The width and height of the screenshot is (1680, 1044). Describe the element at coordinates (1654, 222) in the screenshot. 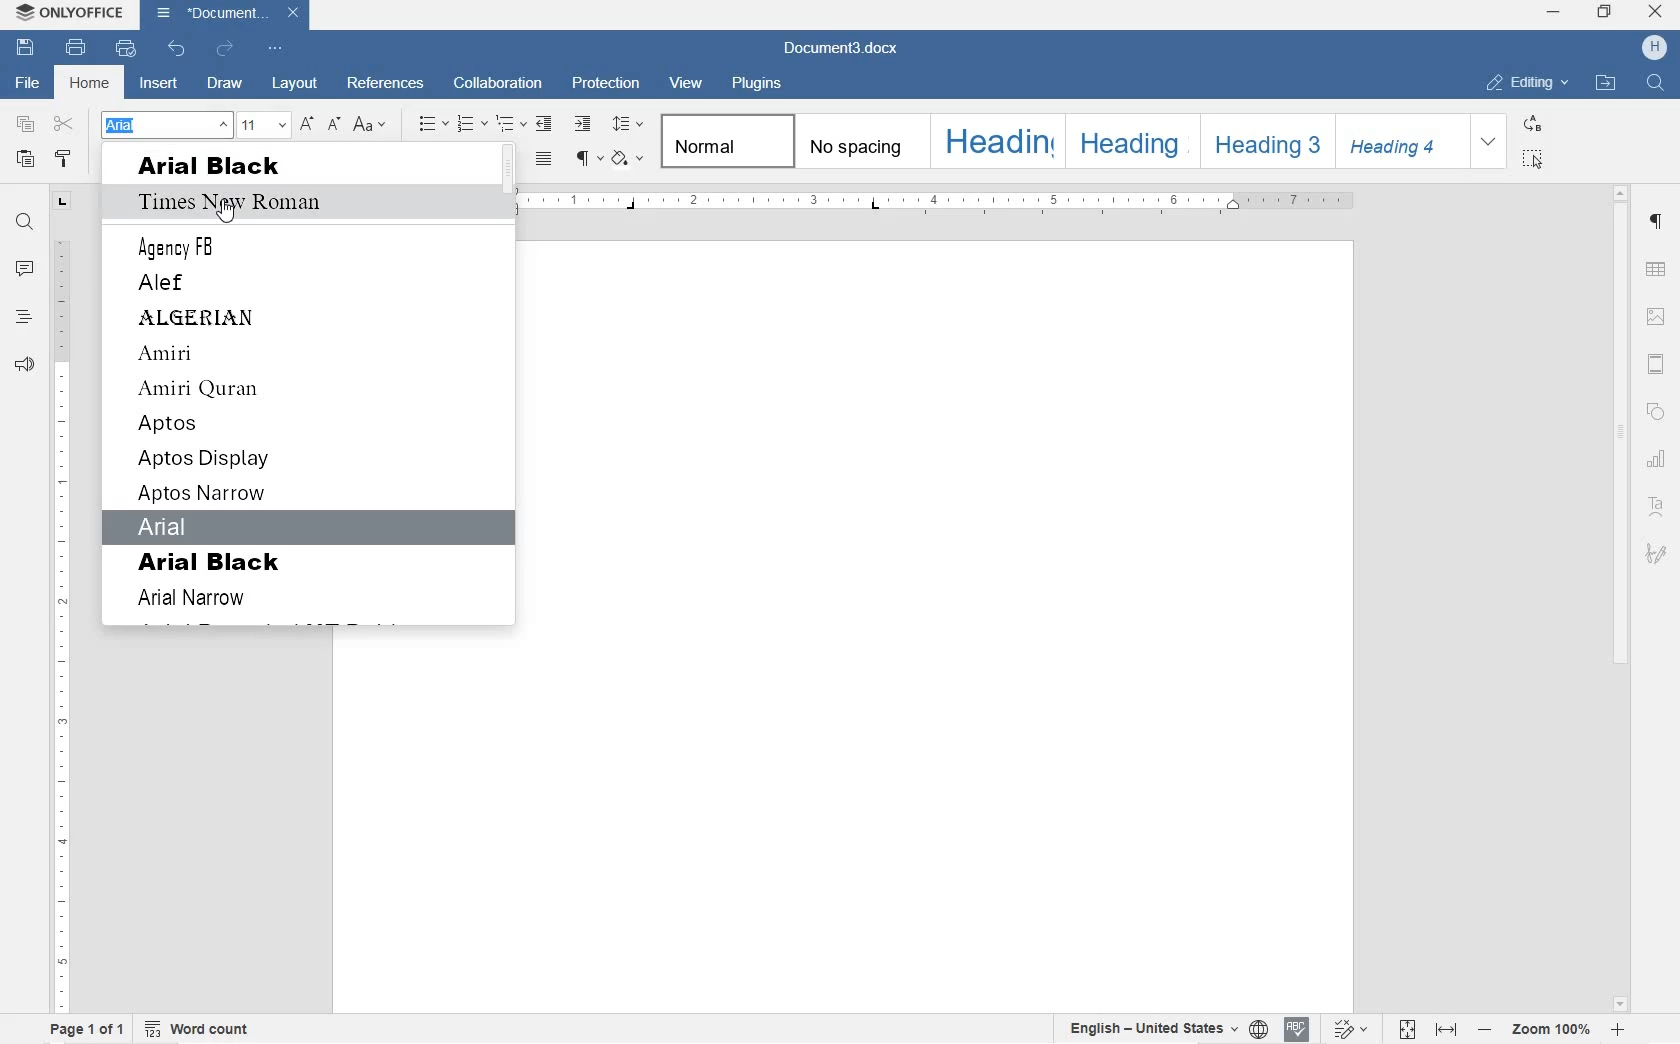

I see `PARAGRAPH SETTINGS` at that location.